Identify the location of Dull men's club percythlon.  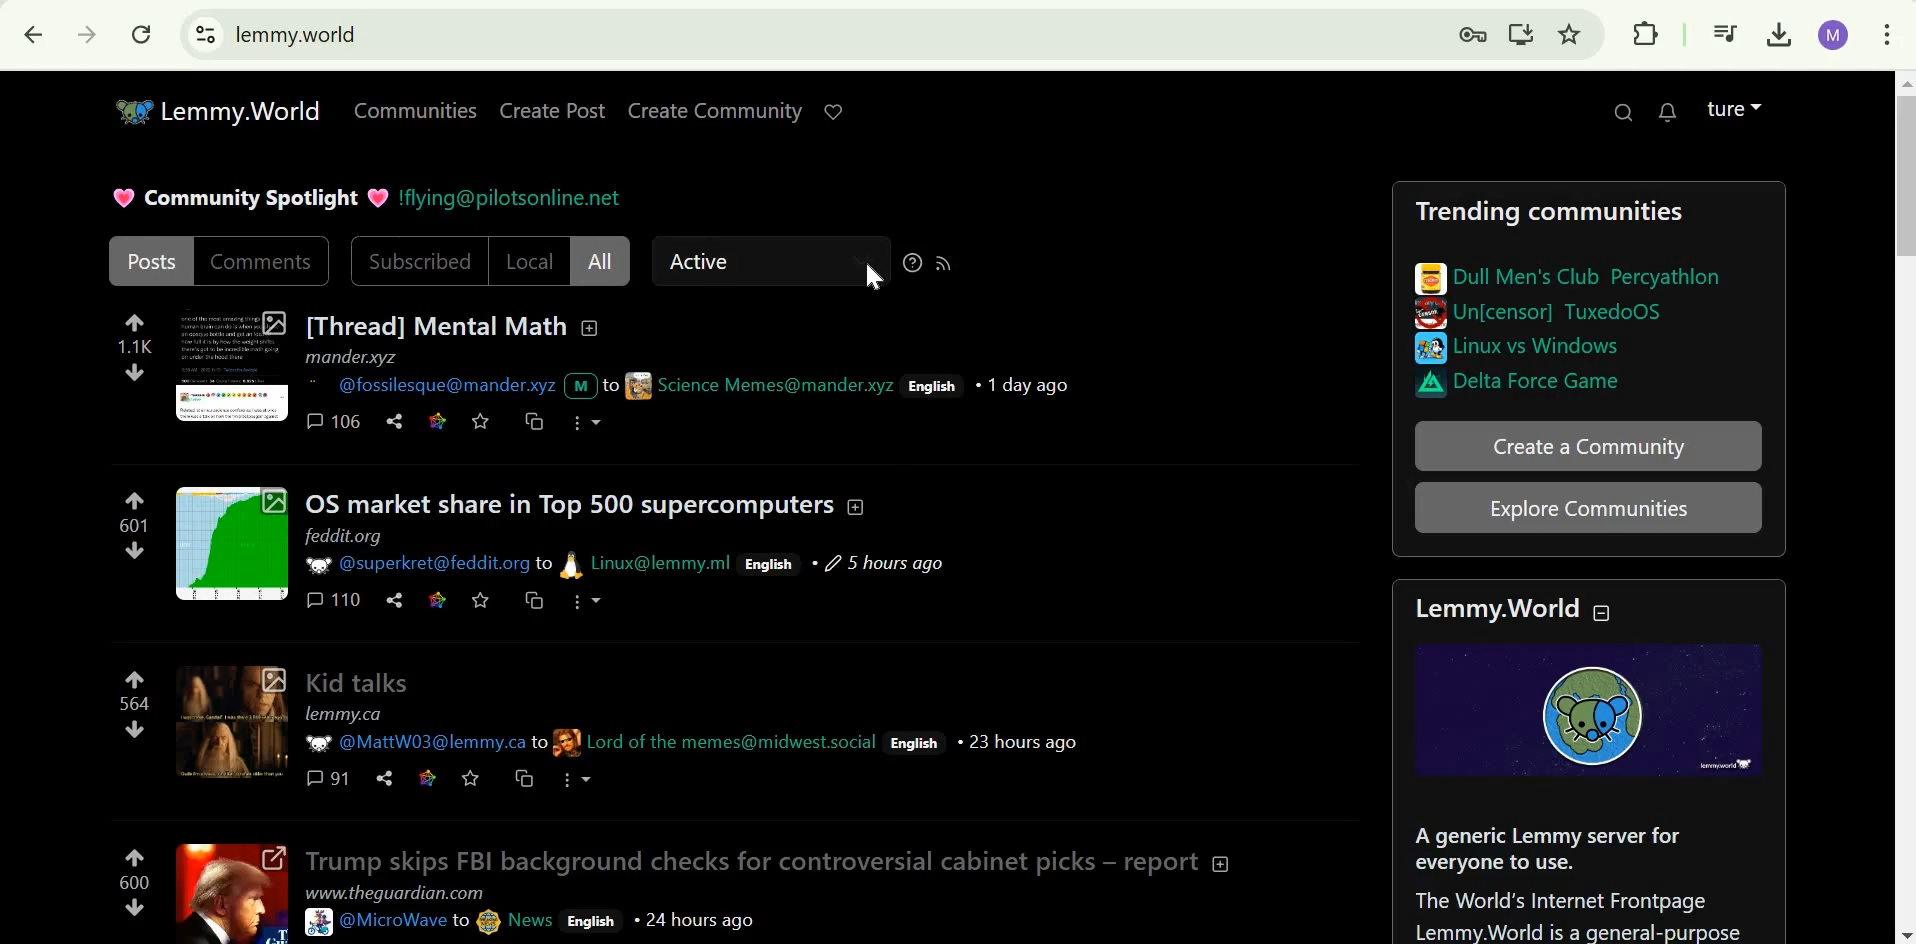
(1589, 274).